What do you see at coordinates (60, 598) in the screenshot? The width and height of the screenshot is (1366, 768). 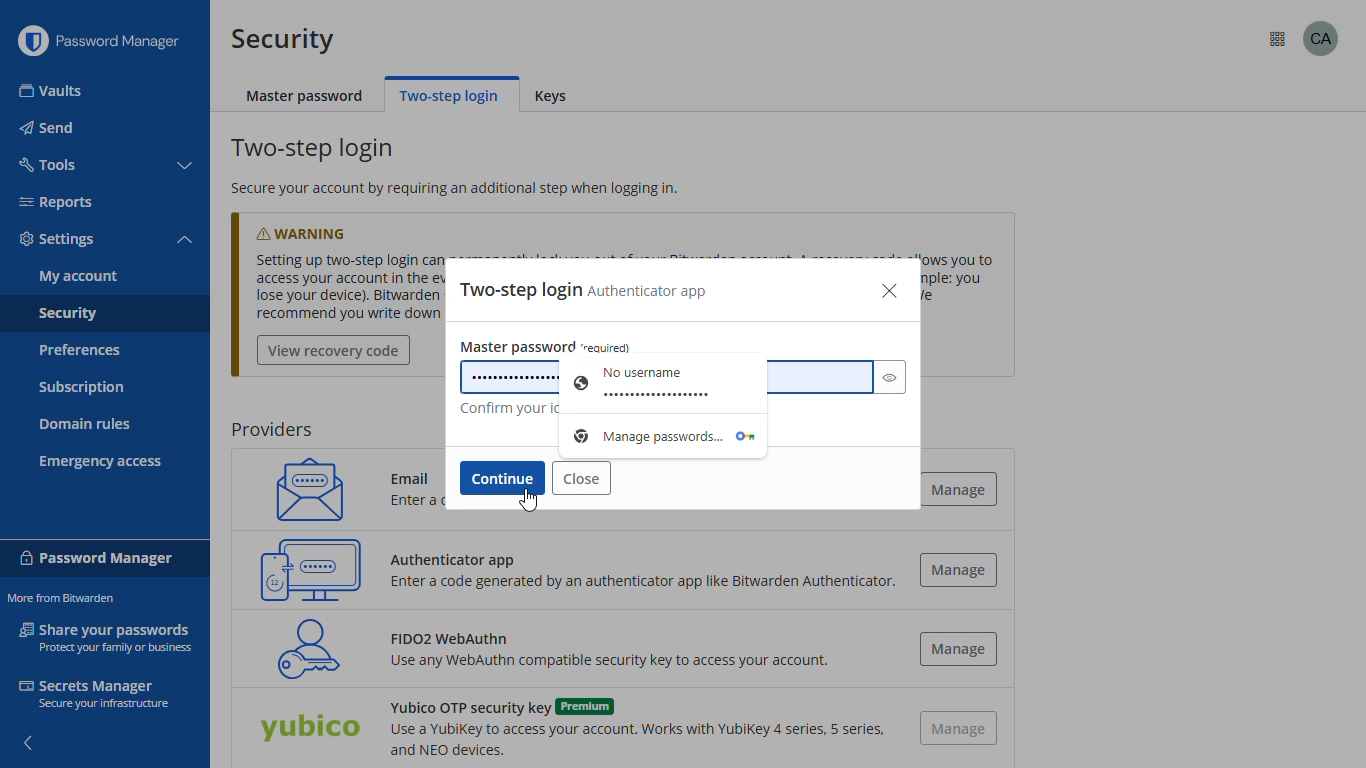 I see `more from bitwarden` at bounding box center [60, 598].